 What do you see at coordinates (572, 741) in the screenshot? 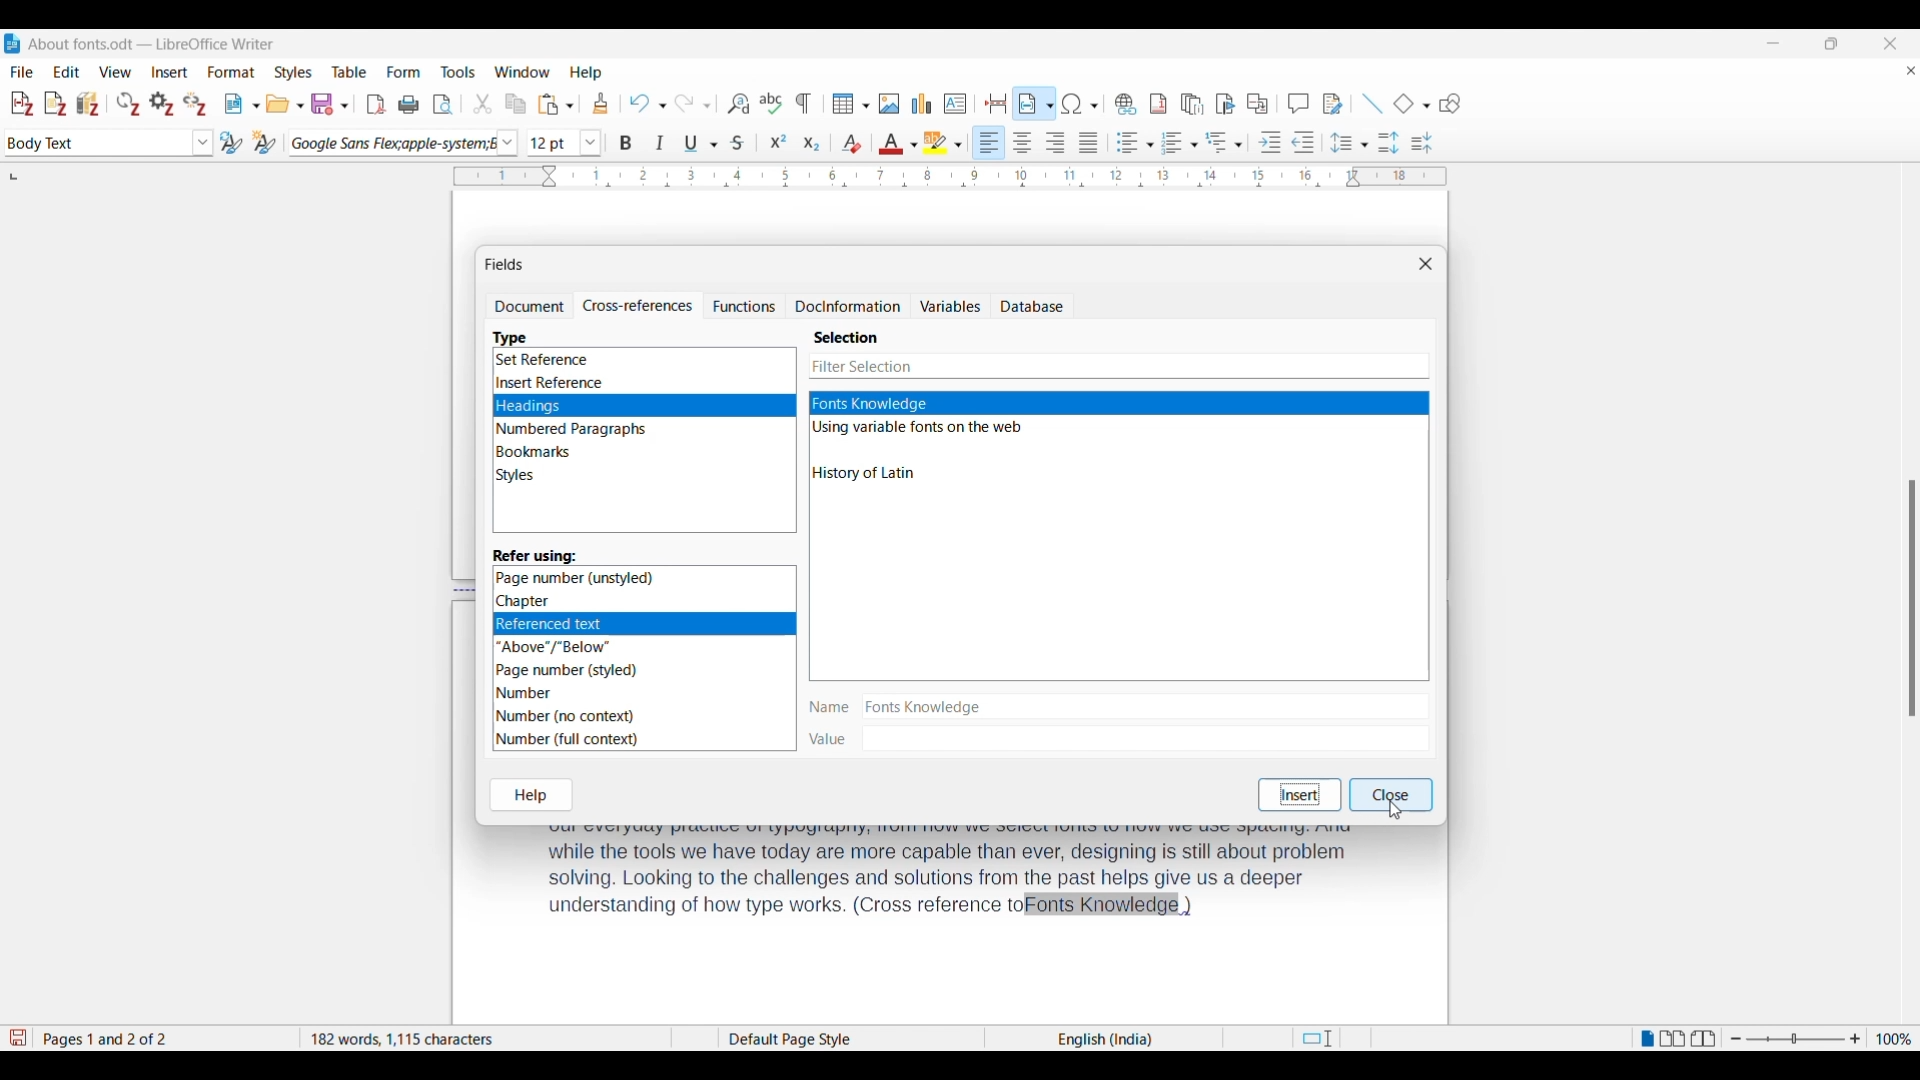
I see `Number (full context)` at bounding box center [572, 741].